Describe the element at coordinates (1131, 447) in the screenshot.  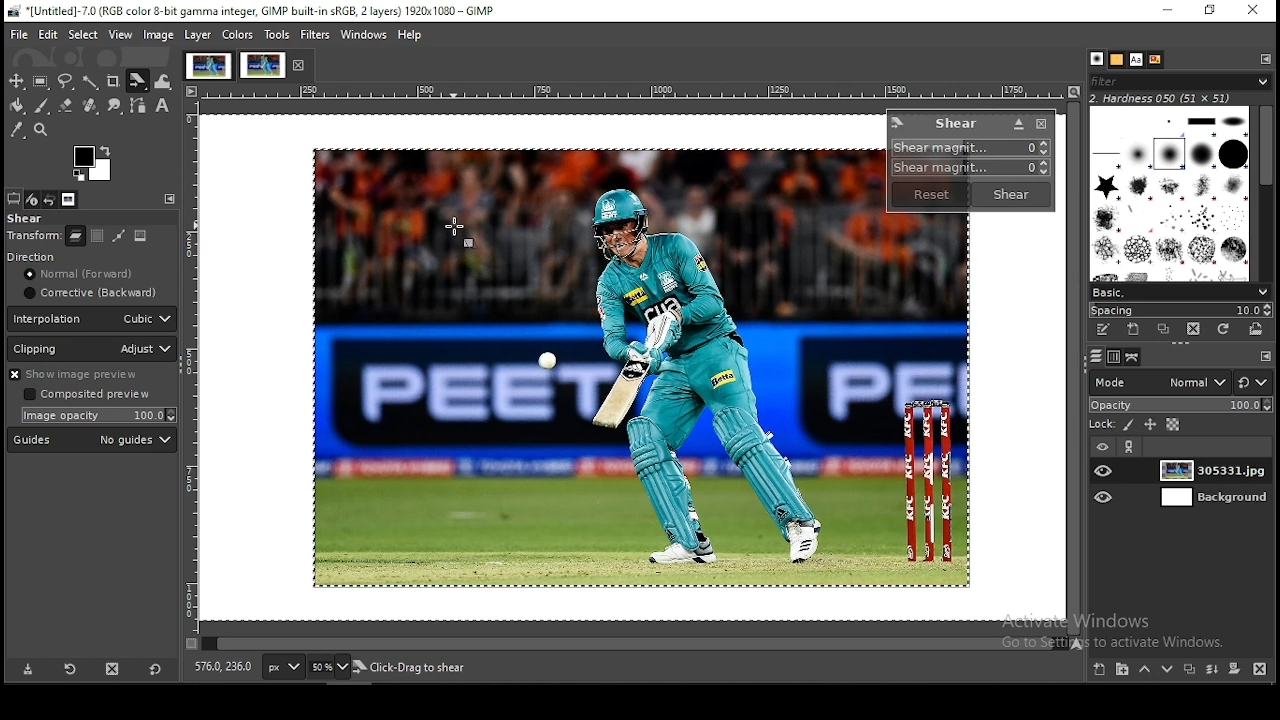
I see `link` at that location.